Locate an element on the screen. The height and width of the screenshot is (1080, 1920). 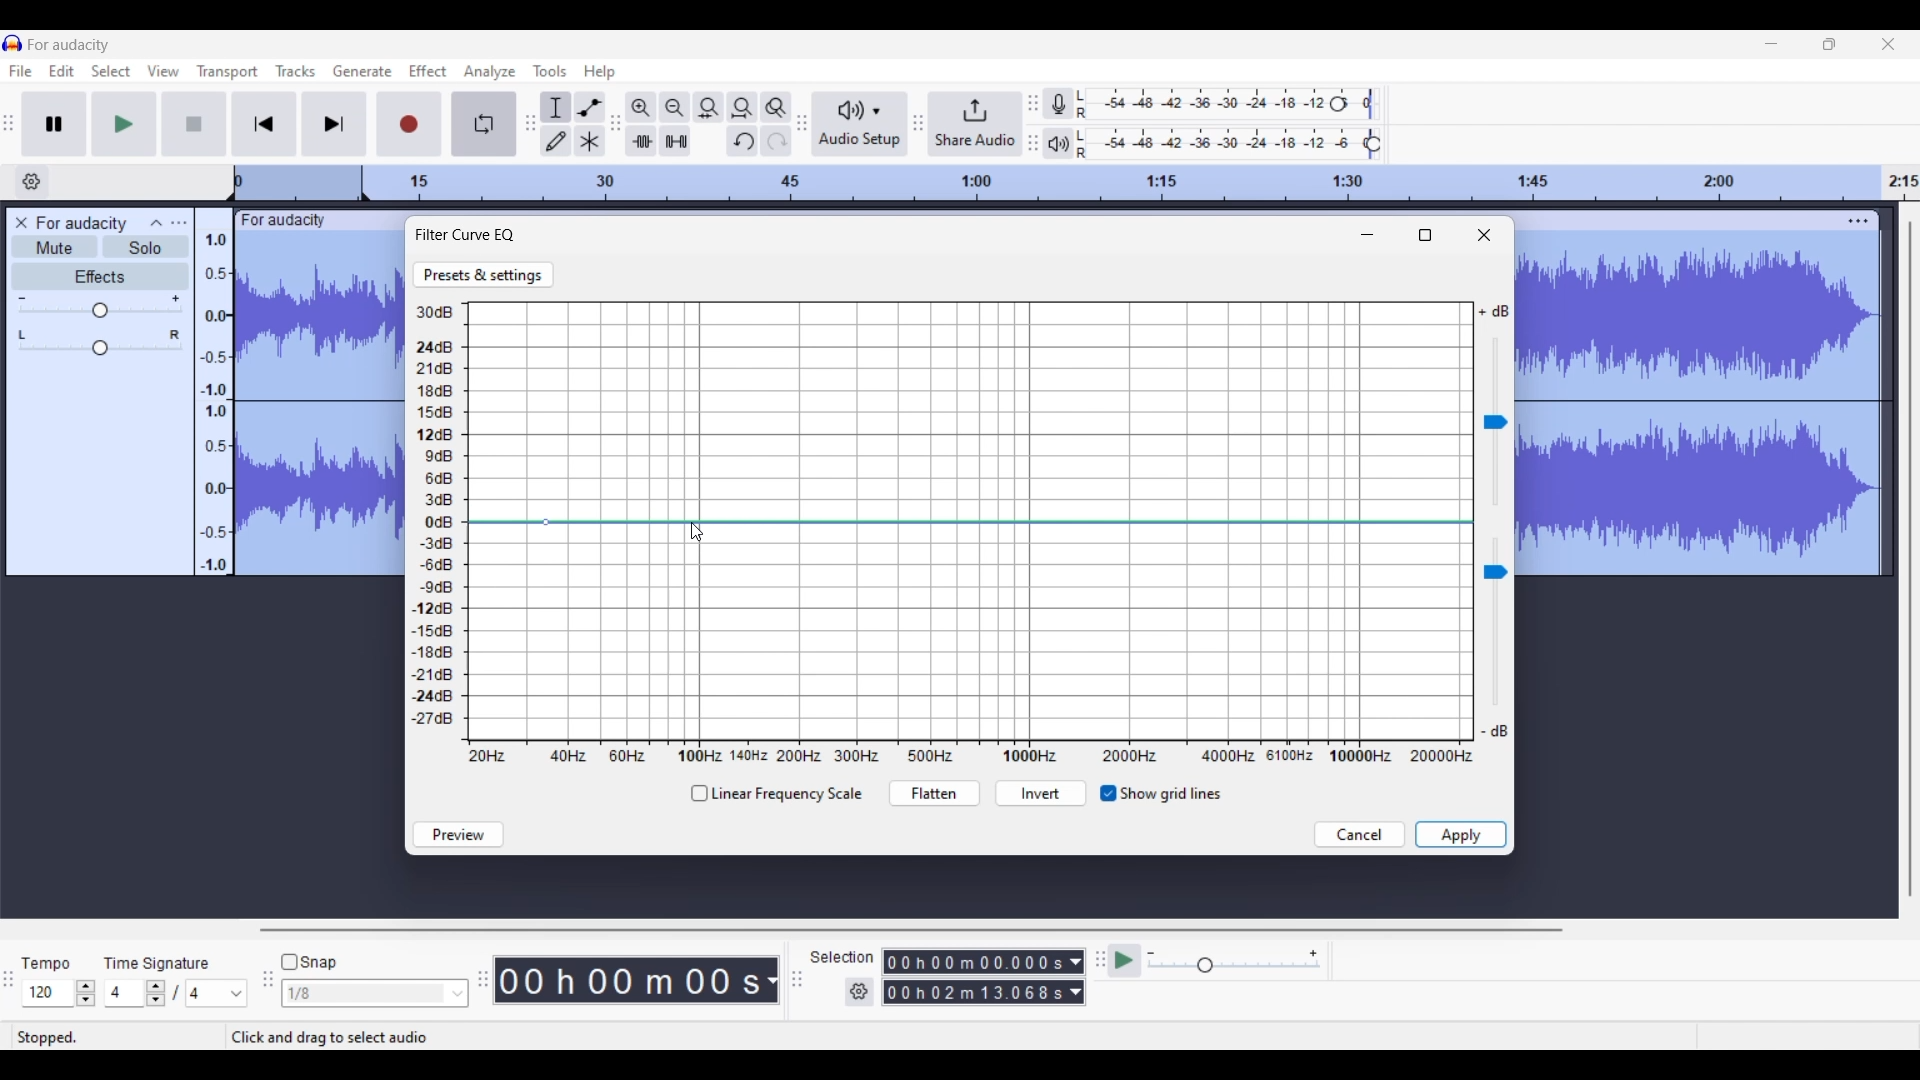
Go to Presets and settings is located at coordinates (484, 275).